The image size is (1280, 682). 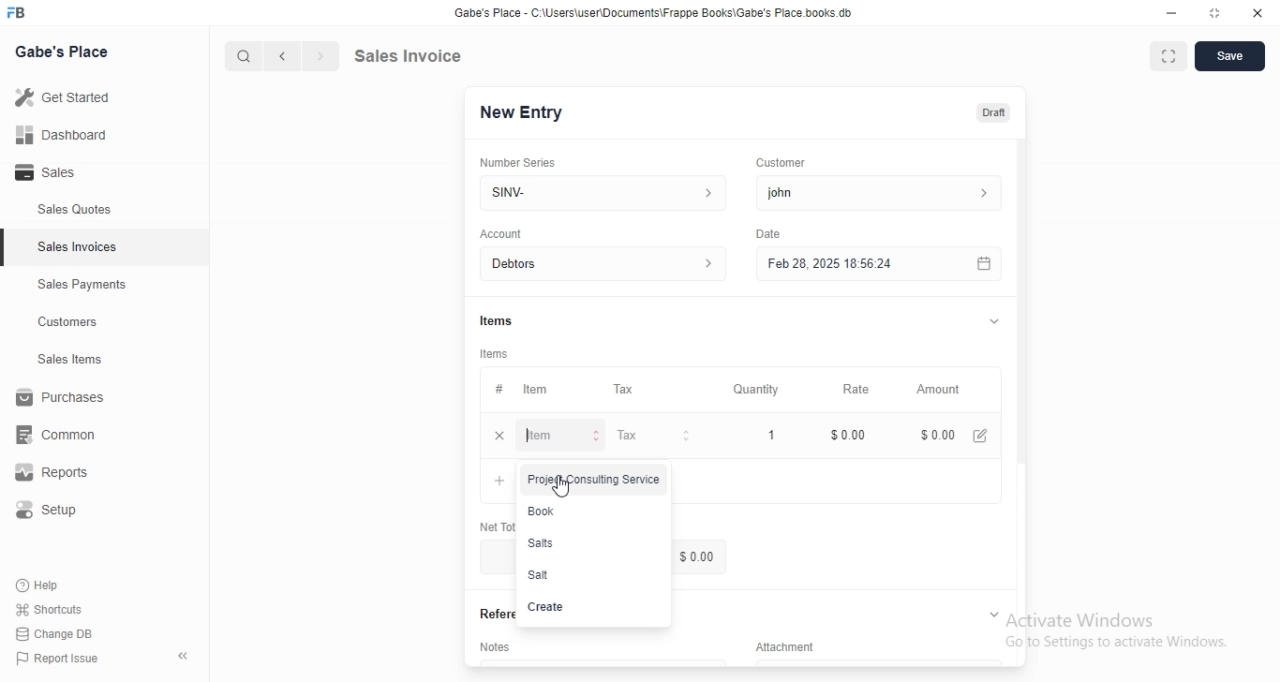 What do you see at coordinates (628, 390) in the screenshot?
I see `Tax` at bounding box center [628, 390].